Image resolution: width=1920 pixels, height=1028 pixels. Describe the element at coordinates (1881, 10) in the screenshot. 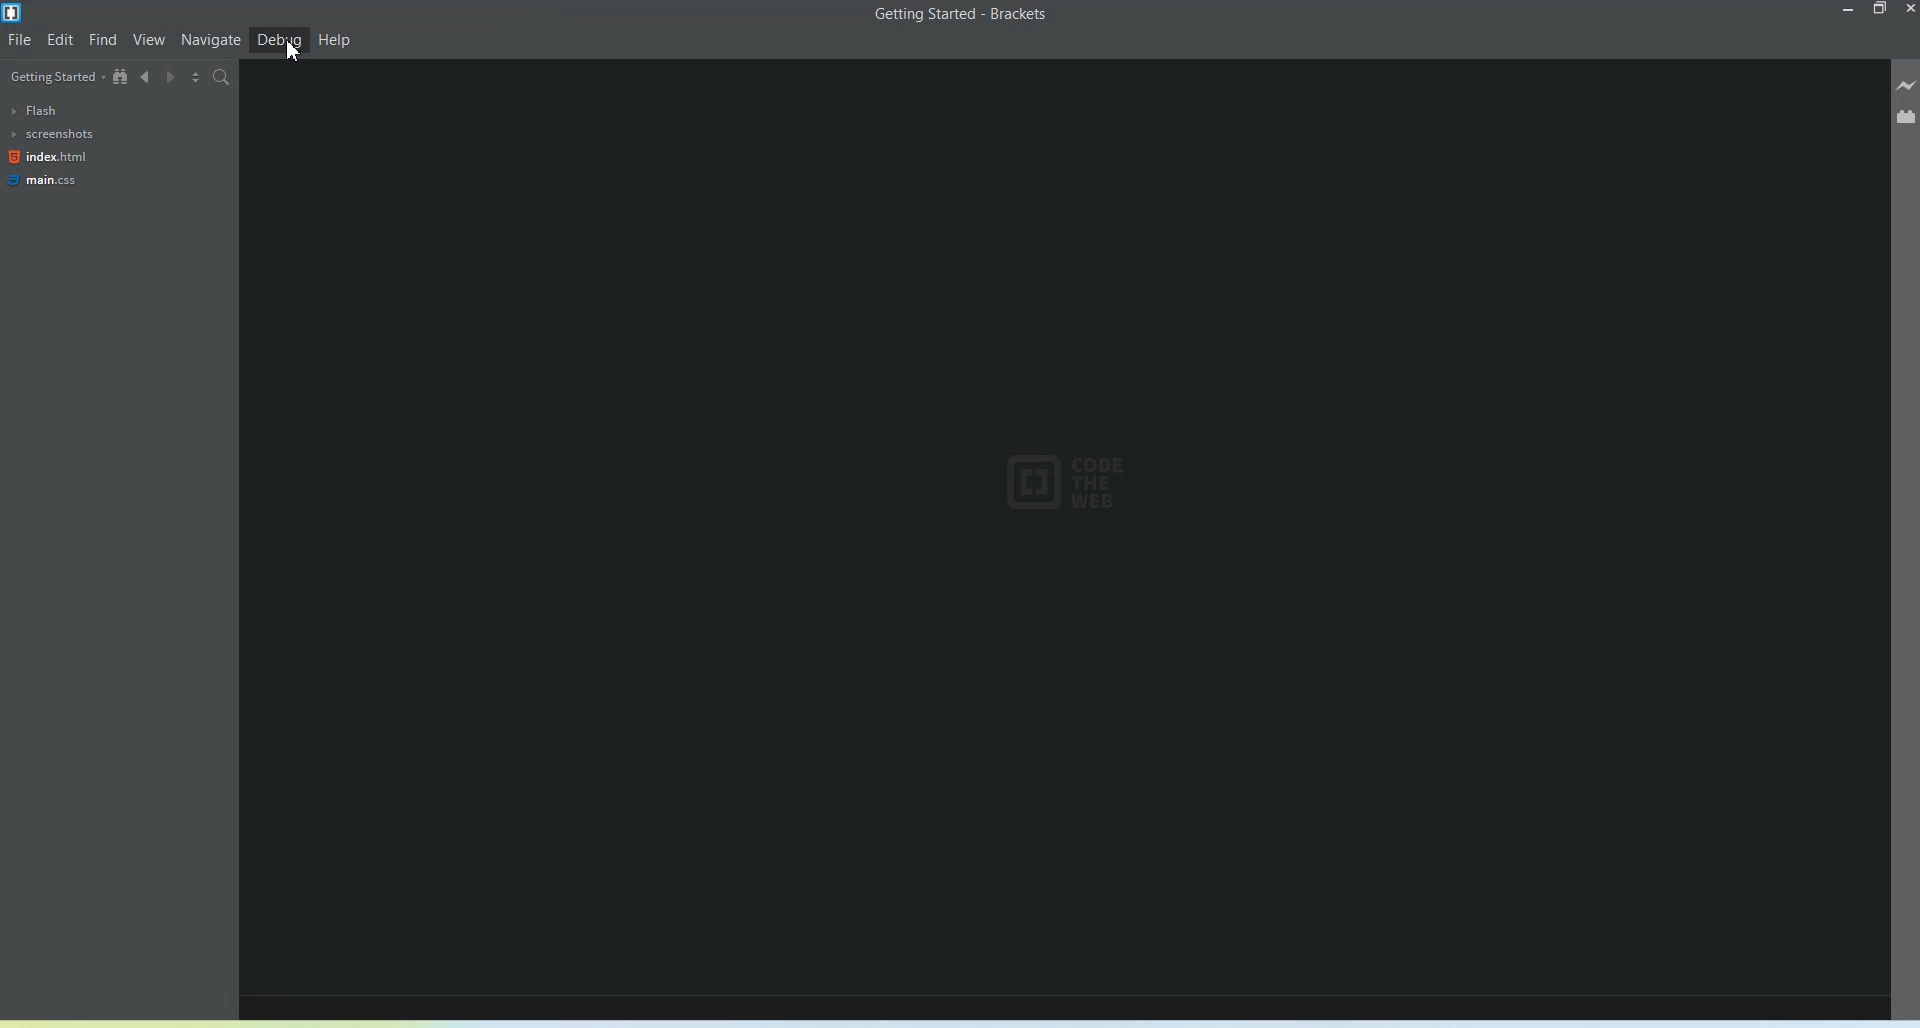

I see `Maximize` at that location.